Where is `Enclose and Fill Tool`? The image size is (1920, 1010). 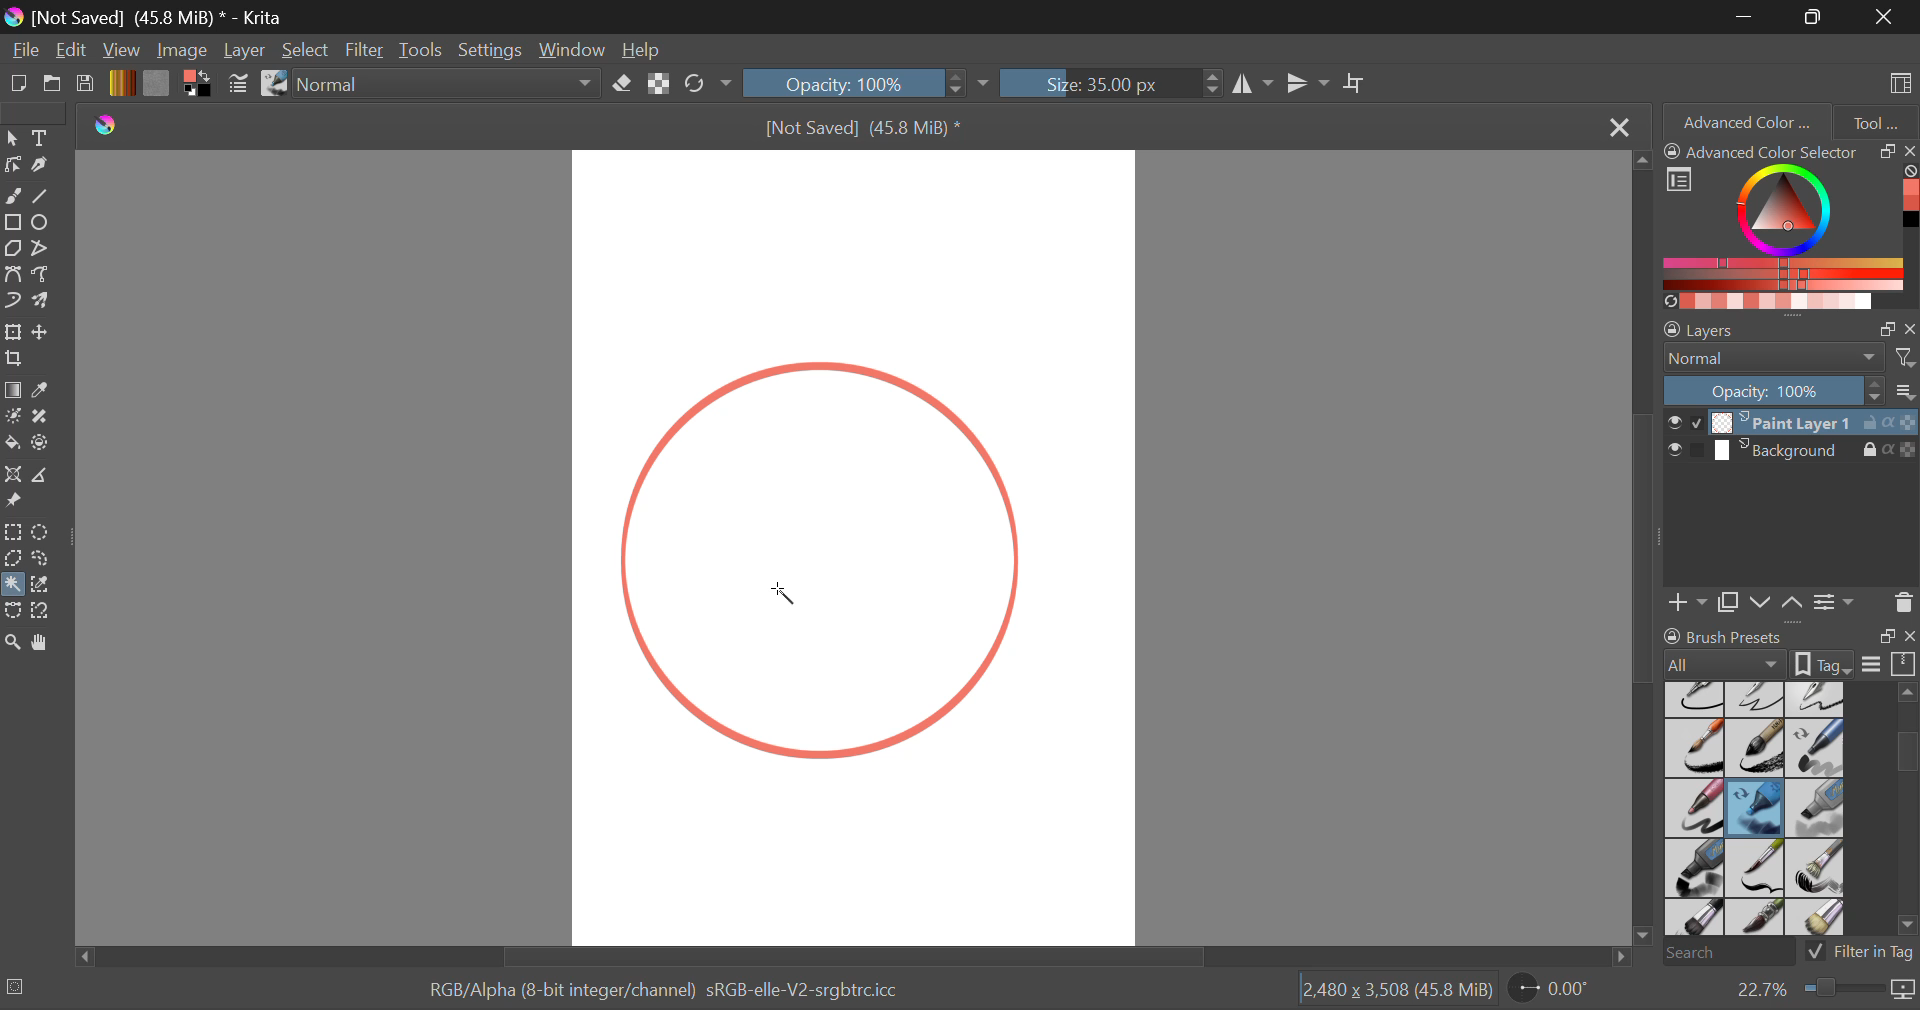 Enclose and Fill Tool is located at coordinates (42, 444).